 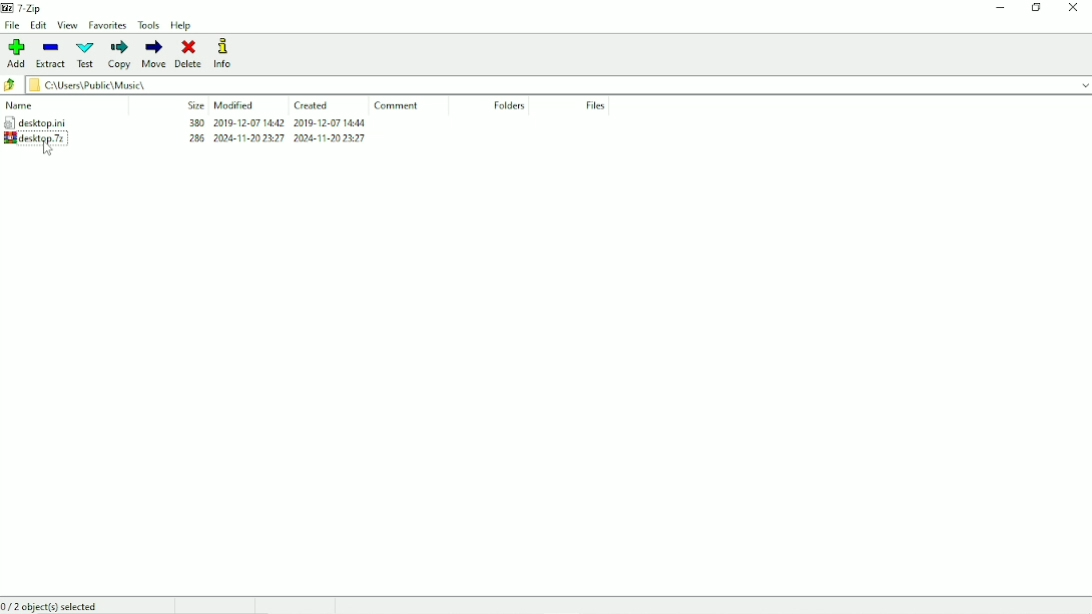 I want to click on desktop.ini, so click(x=54, y=122).